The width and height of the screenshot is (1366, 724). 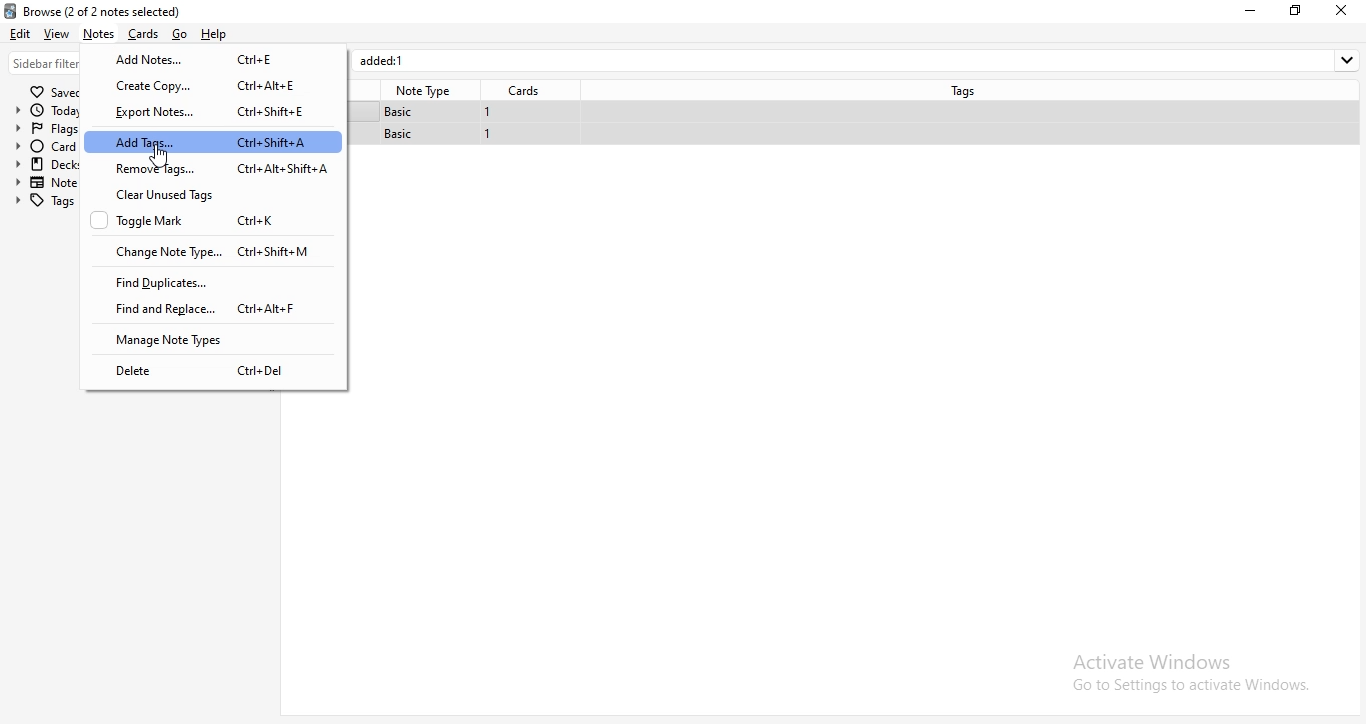 What do you see at coordinates (158, 159) in the screenshot?
I see `cursor` at bounding box center [158, 159].